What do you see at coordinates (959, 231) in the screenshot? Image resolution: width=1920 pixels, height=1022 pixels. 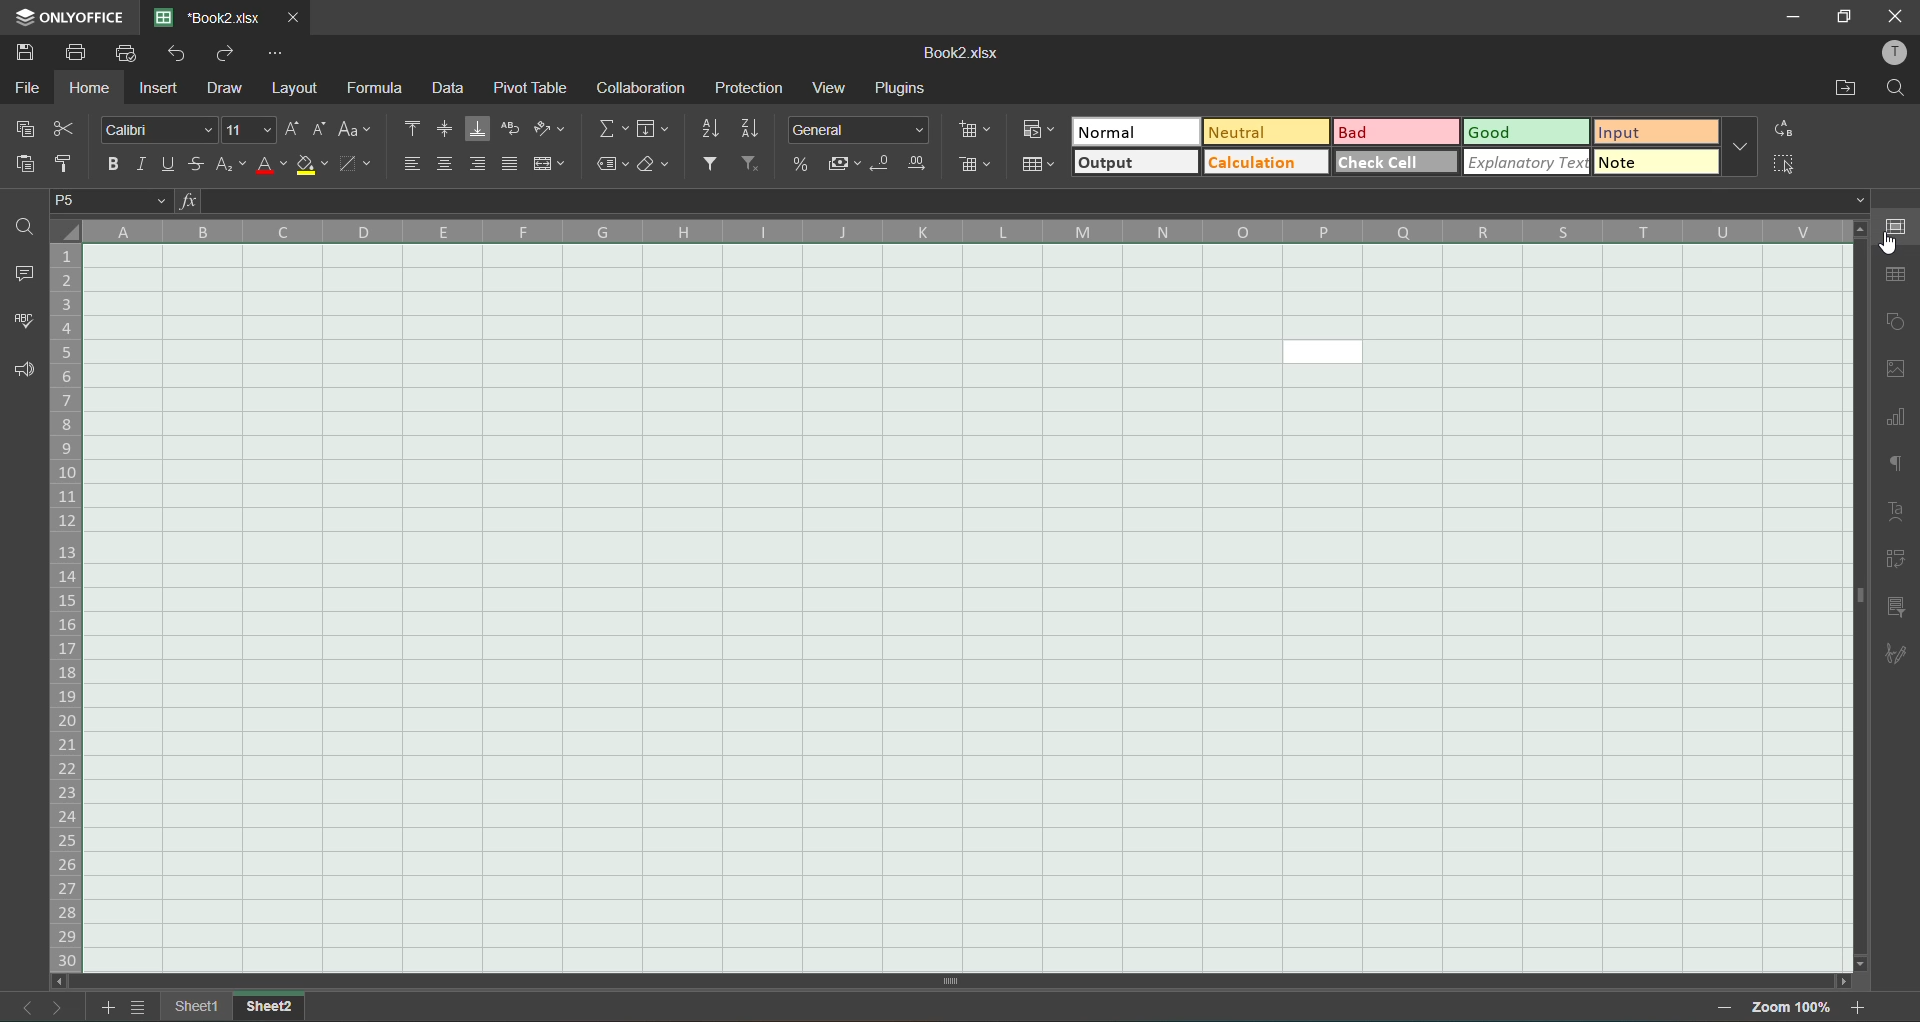 I see `column names` at bounding box center [959, 231].